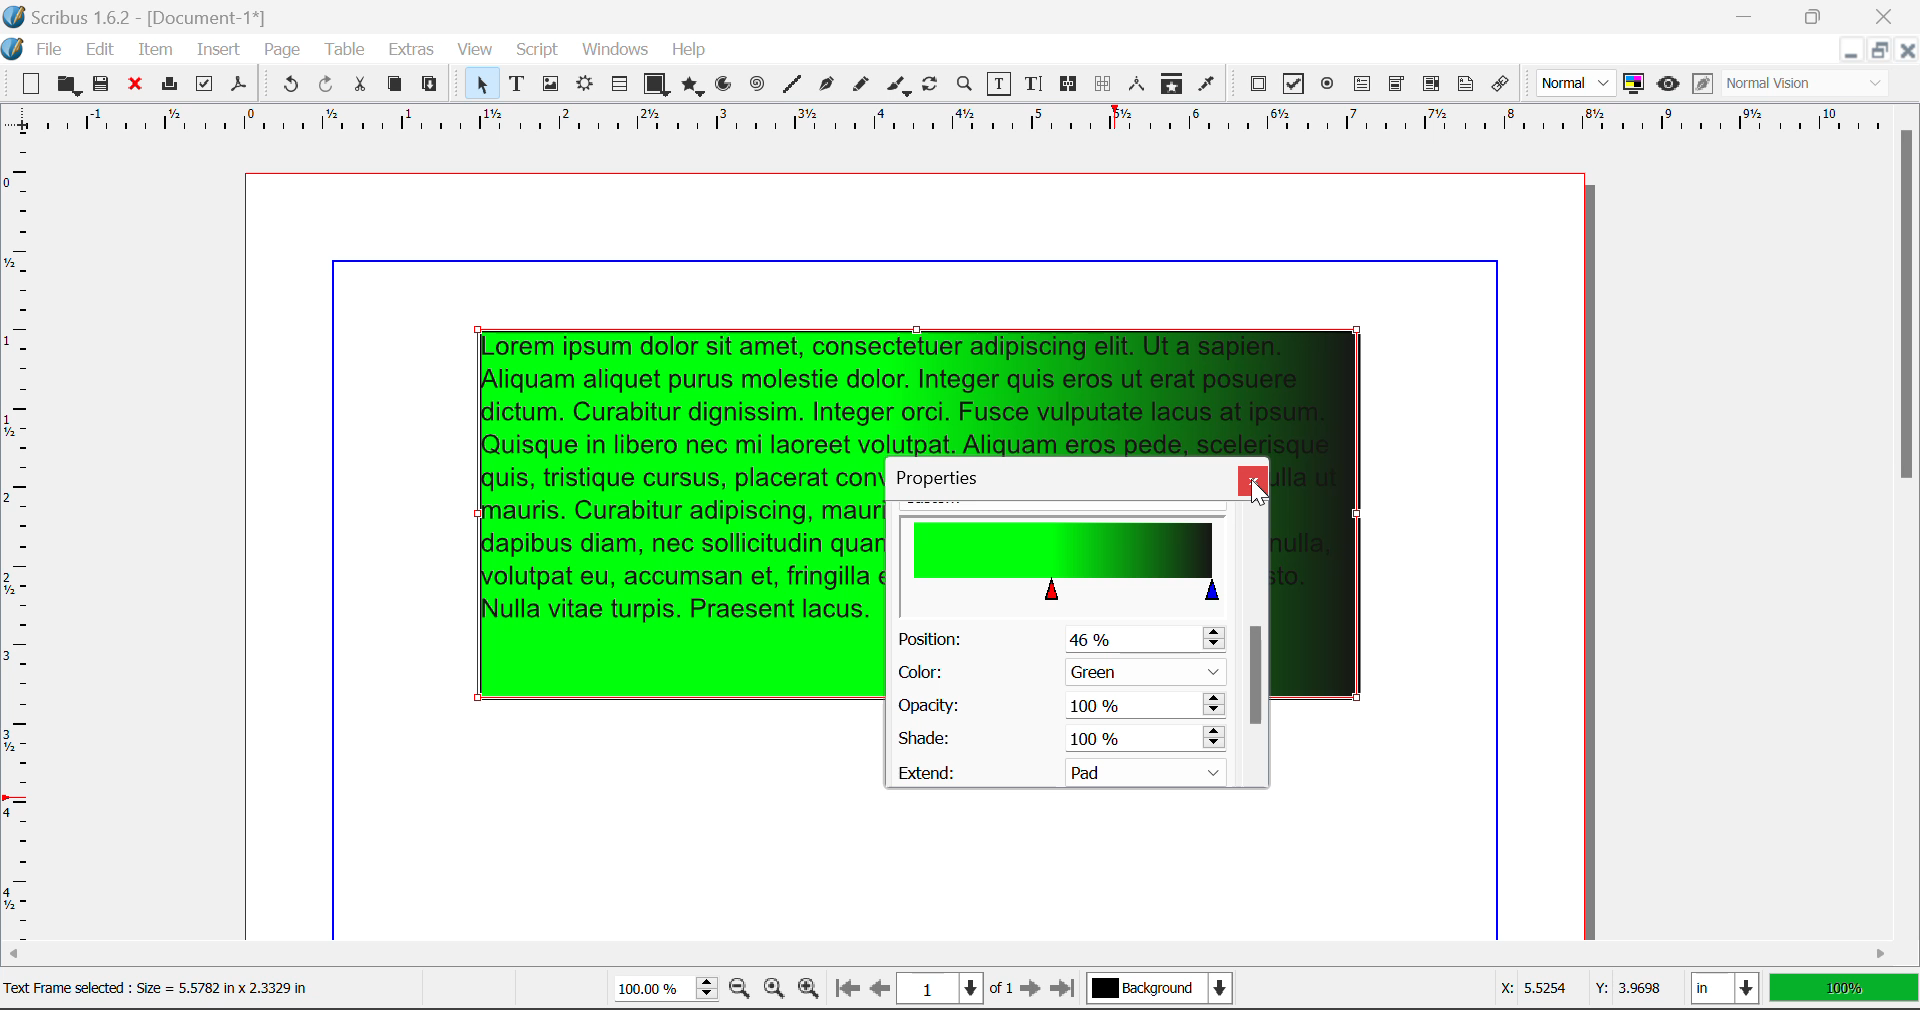 The width and height of the screenshot is (1920, 1010). I want to click on Toggle Color Management, so click(1634, 84).